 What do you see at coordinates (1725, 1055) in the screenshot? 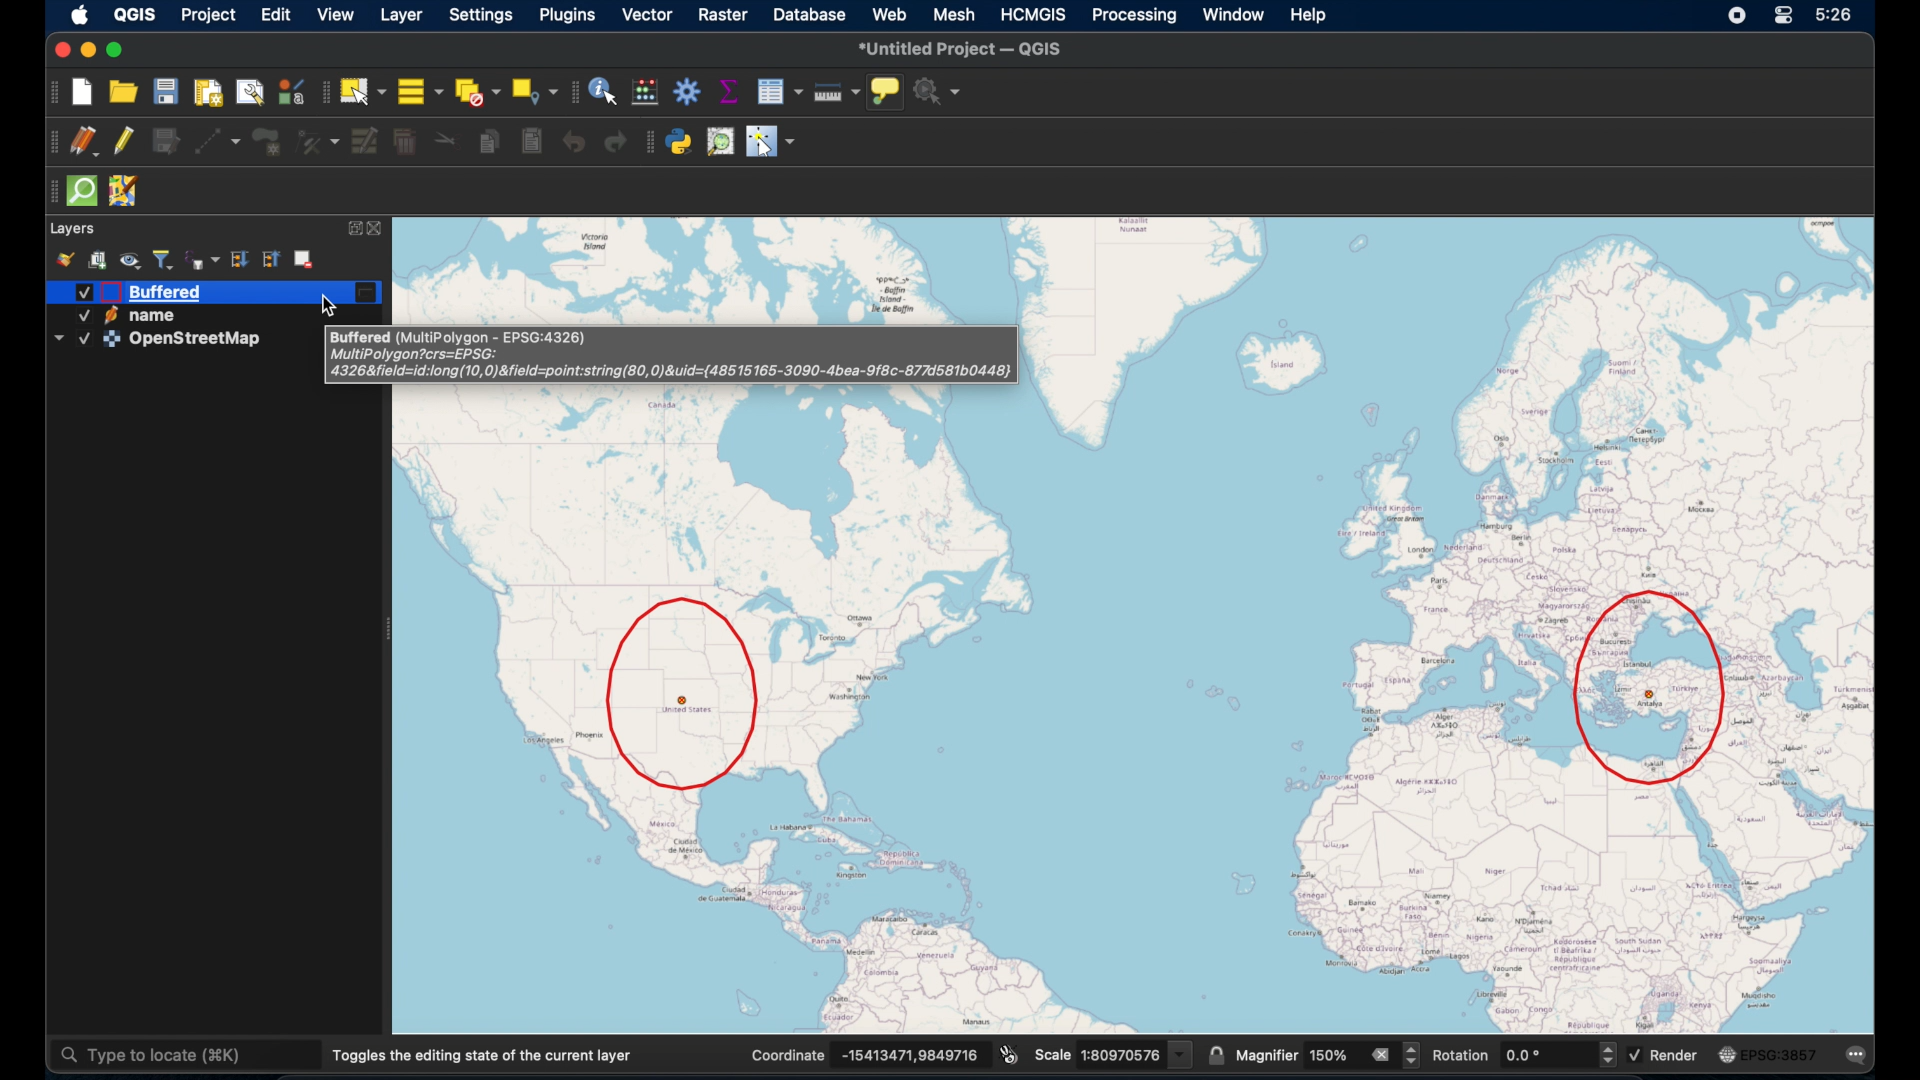
I see `icon` at bounding box center [1725, 1055].